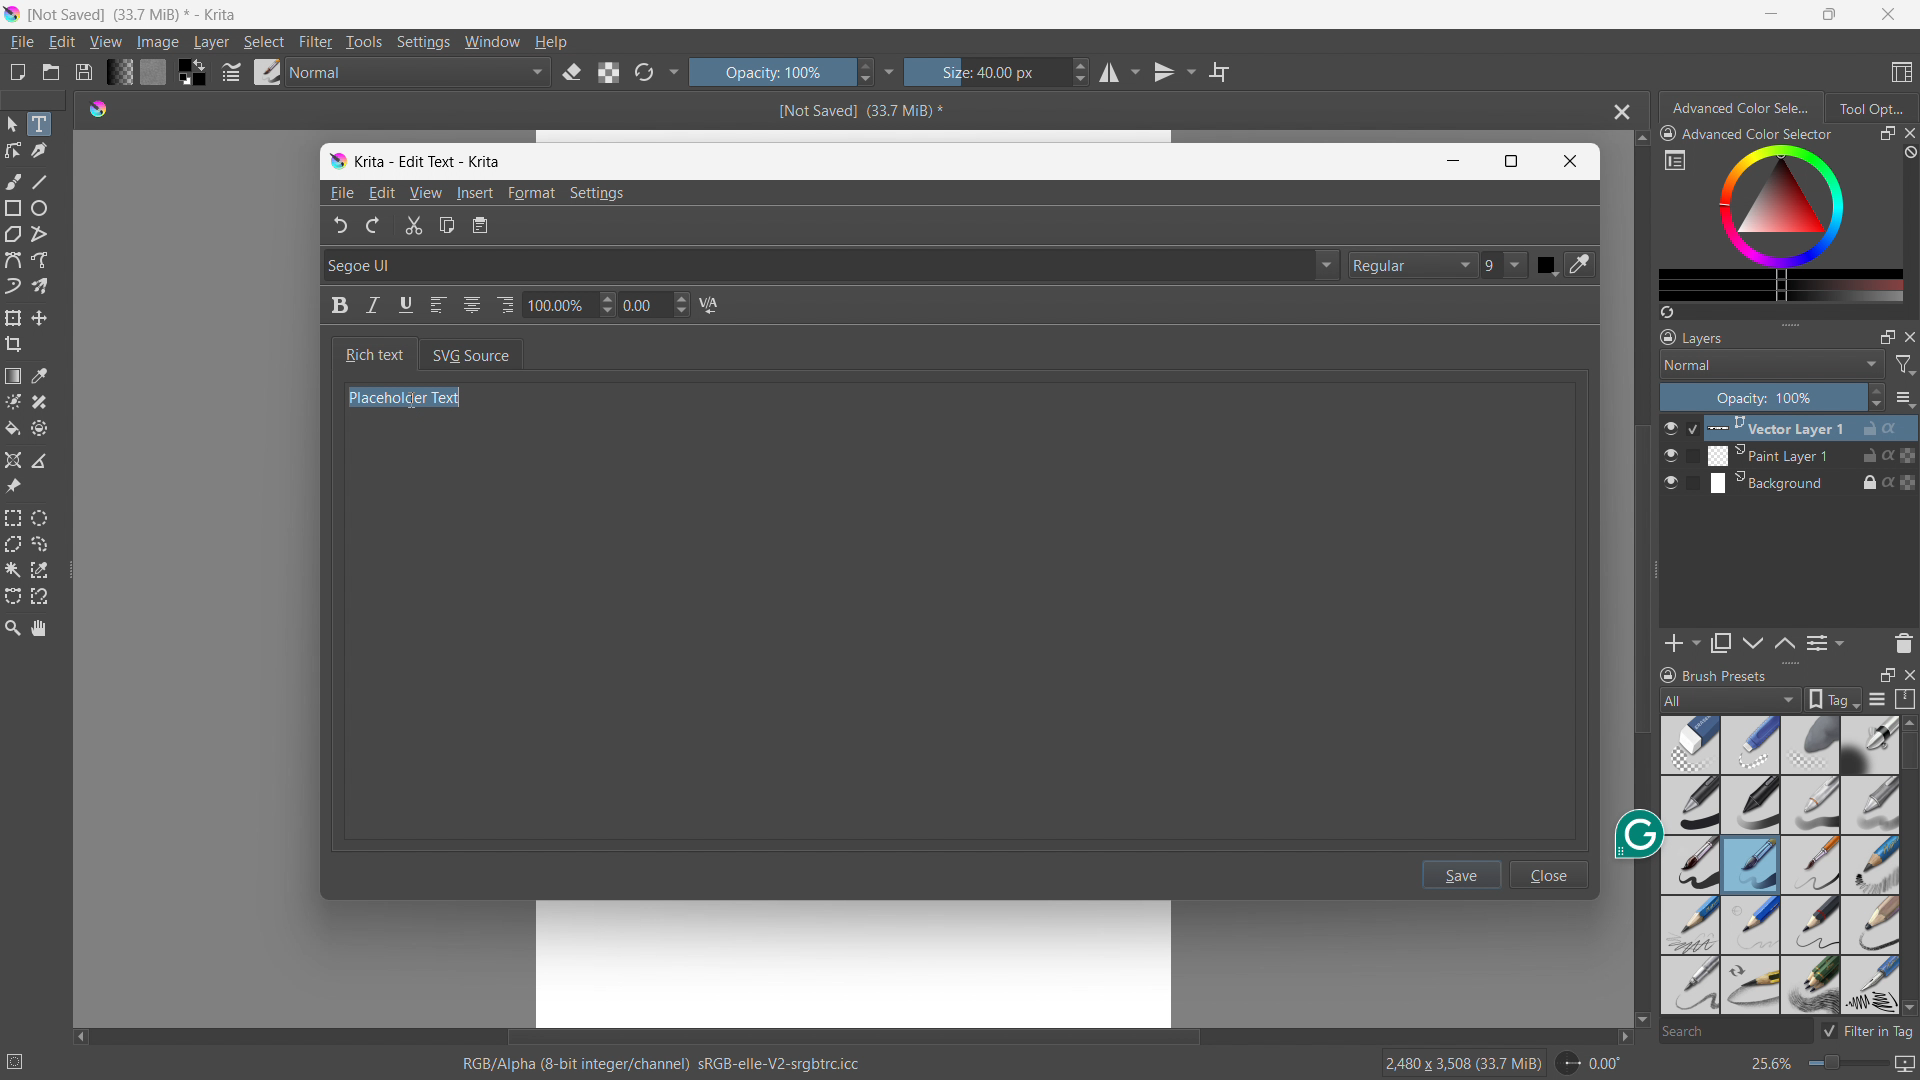 Image resolution: width=1920 pixels, height=1080 pixels. I want to click on fill pattern, so click(154, 71).